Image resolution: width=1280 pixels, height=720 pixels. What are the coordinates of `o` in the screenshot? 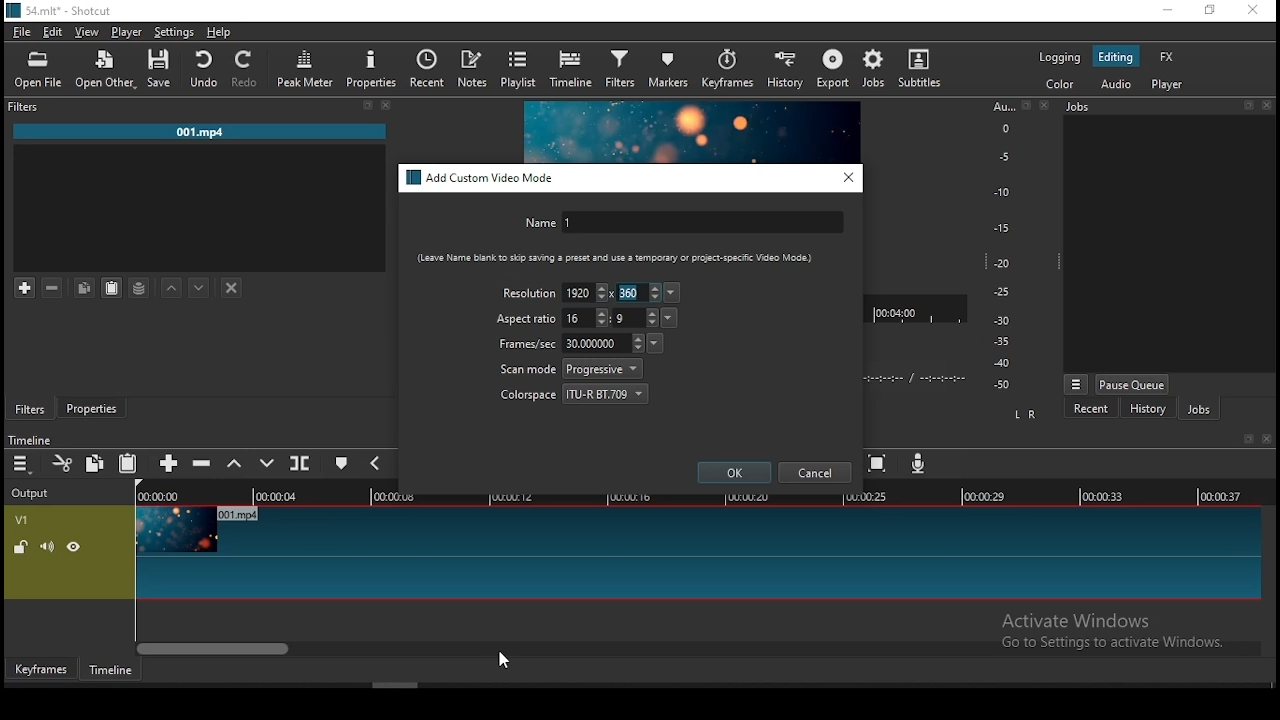 It's located at (998, 127).